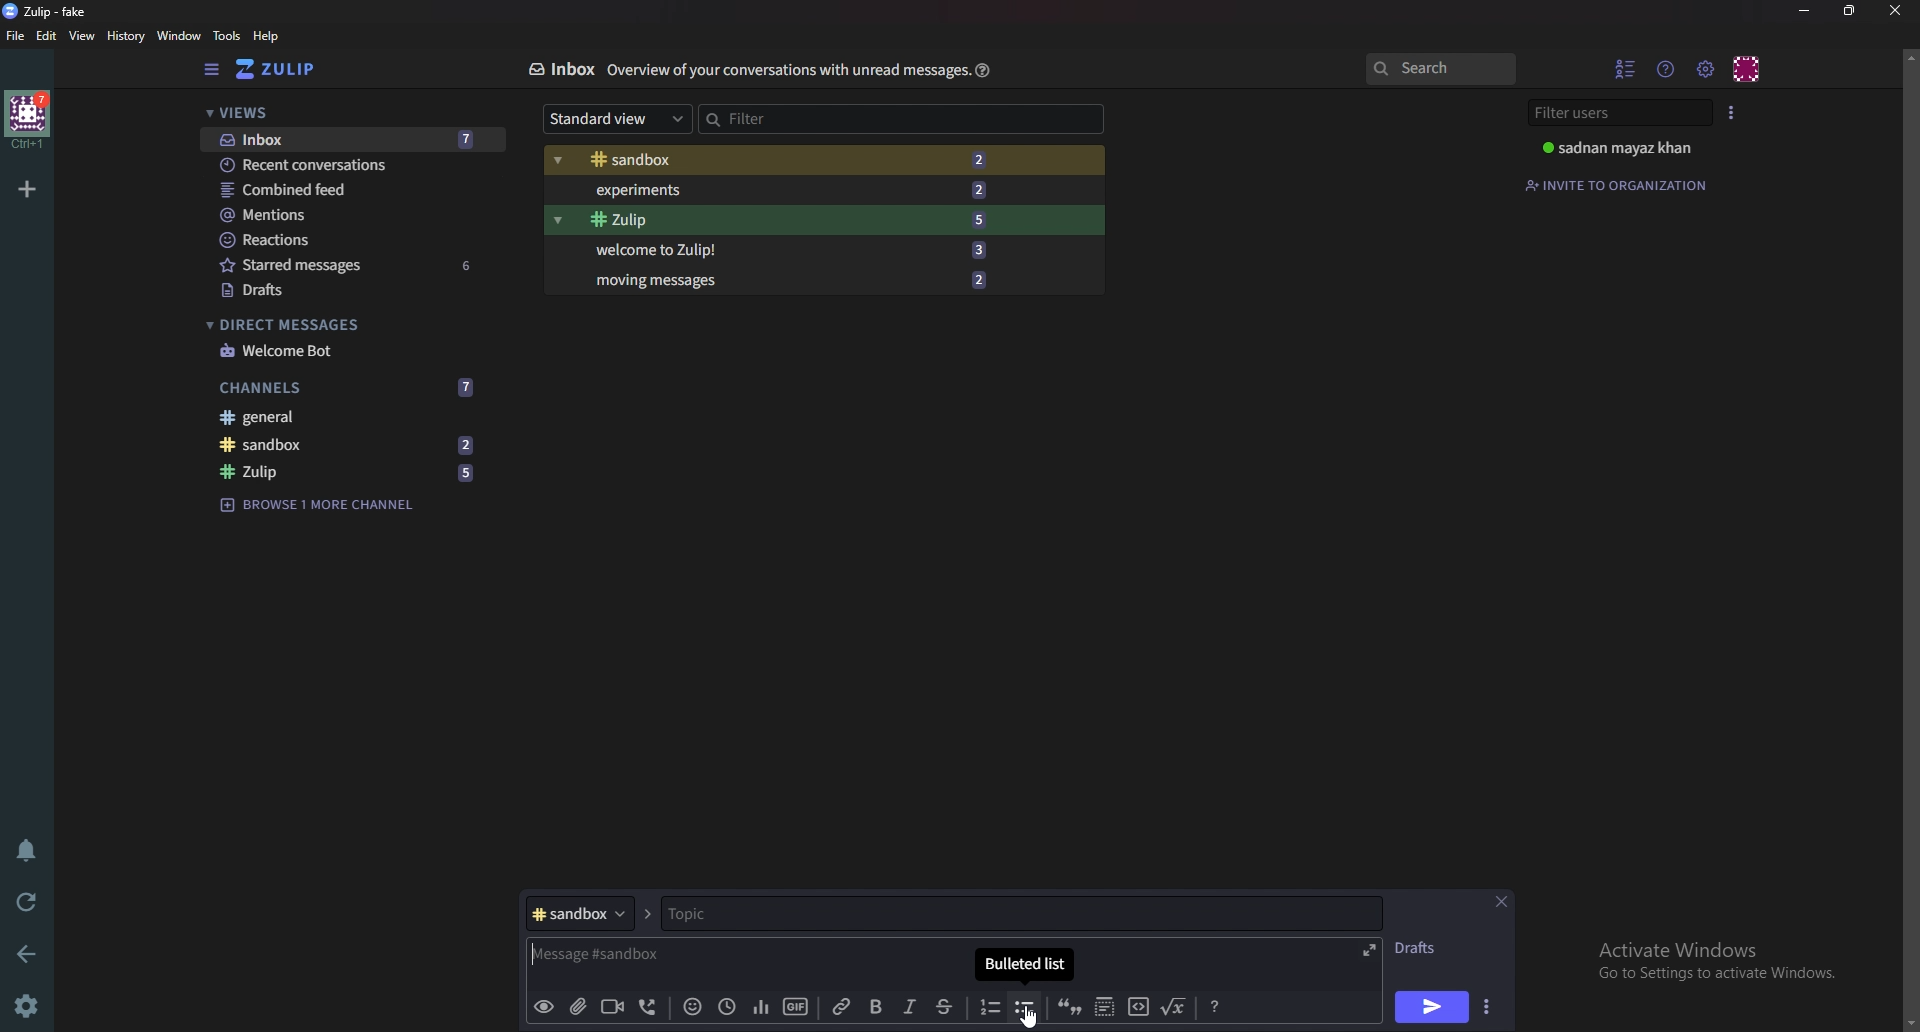 The image size is (1920, 1032). What do you see at coordinates (29, 119) in the screenshot?
I see `Home` at bounding box center [29, 119].